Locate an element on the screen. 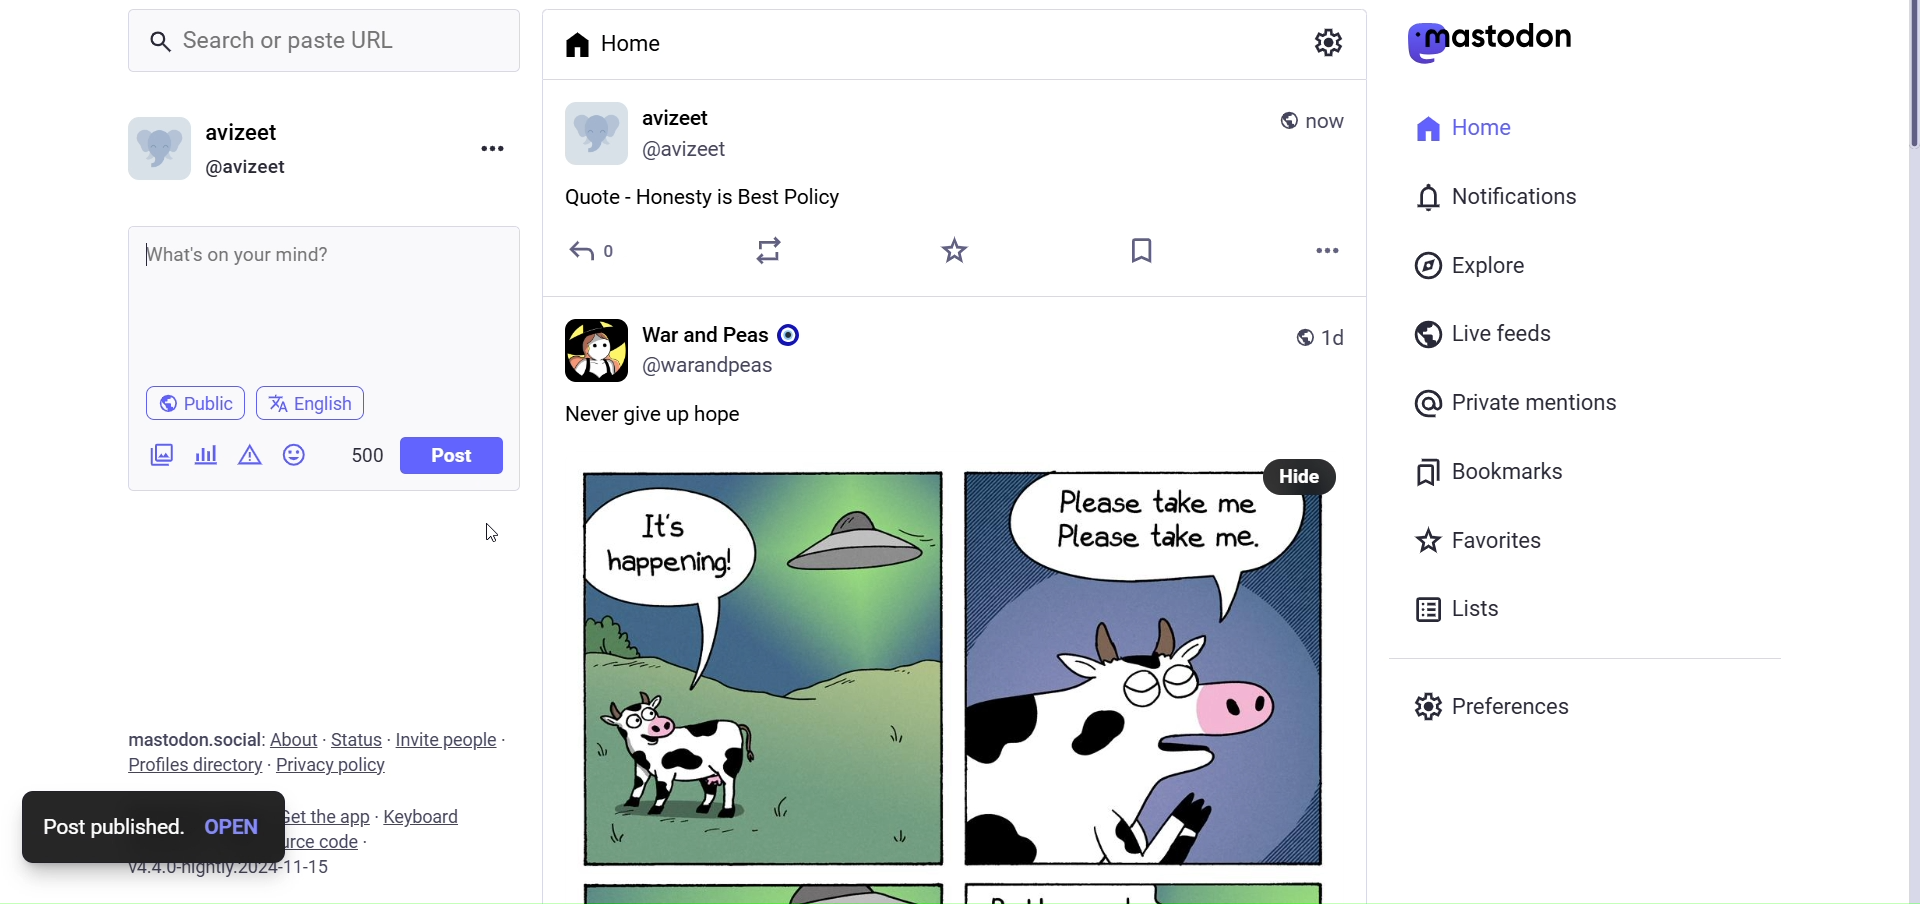 This screenshot has height=904, width=1920. keyboard is located at coordinates (430, 817).